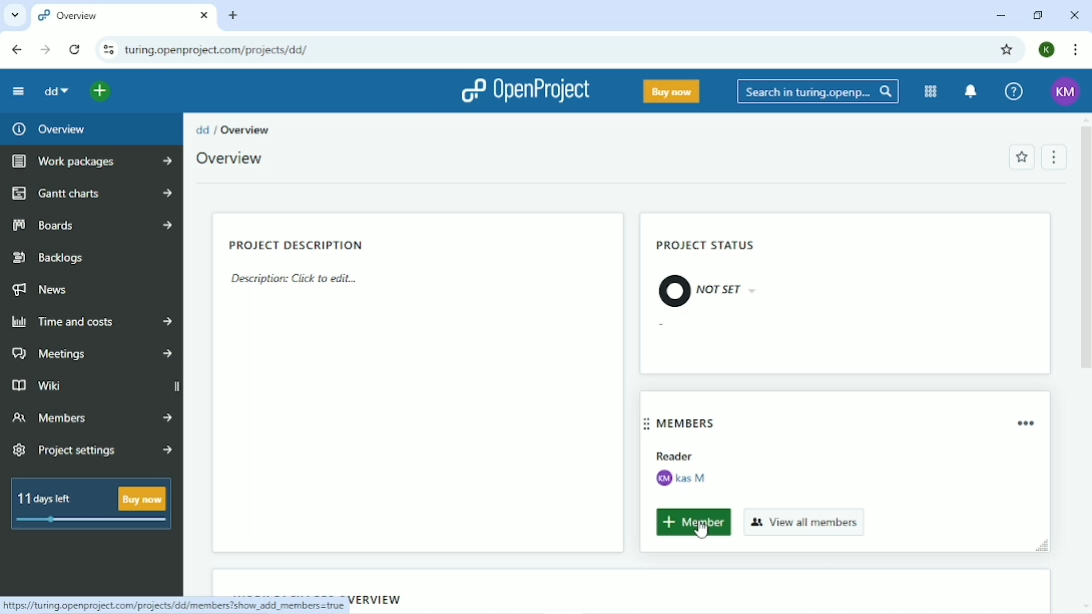 Image resolution: width=1092 pixels, height=614 pixels. I want to click on Boards, so click(92, 227).